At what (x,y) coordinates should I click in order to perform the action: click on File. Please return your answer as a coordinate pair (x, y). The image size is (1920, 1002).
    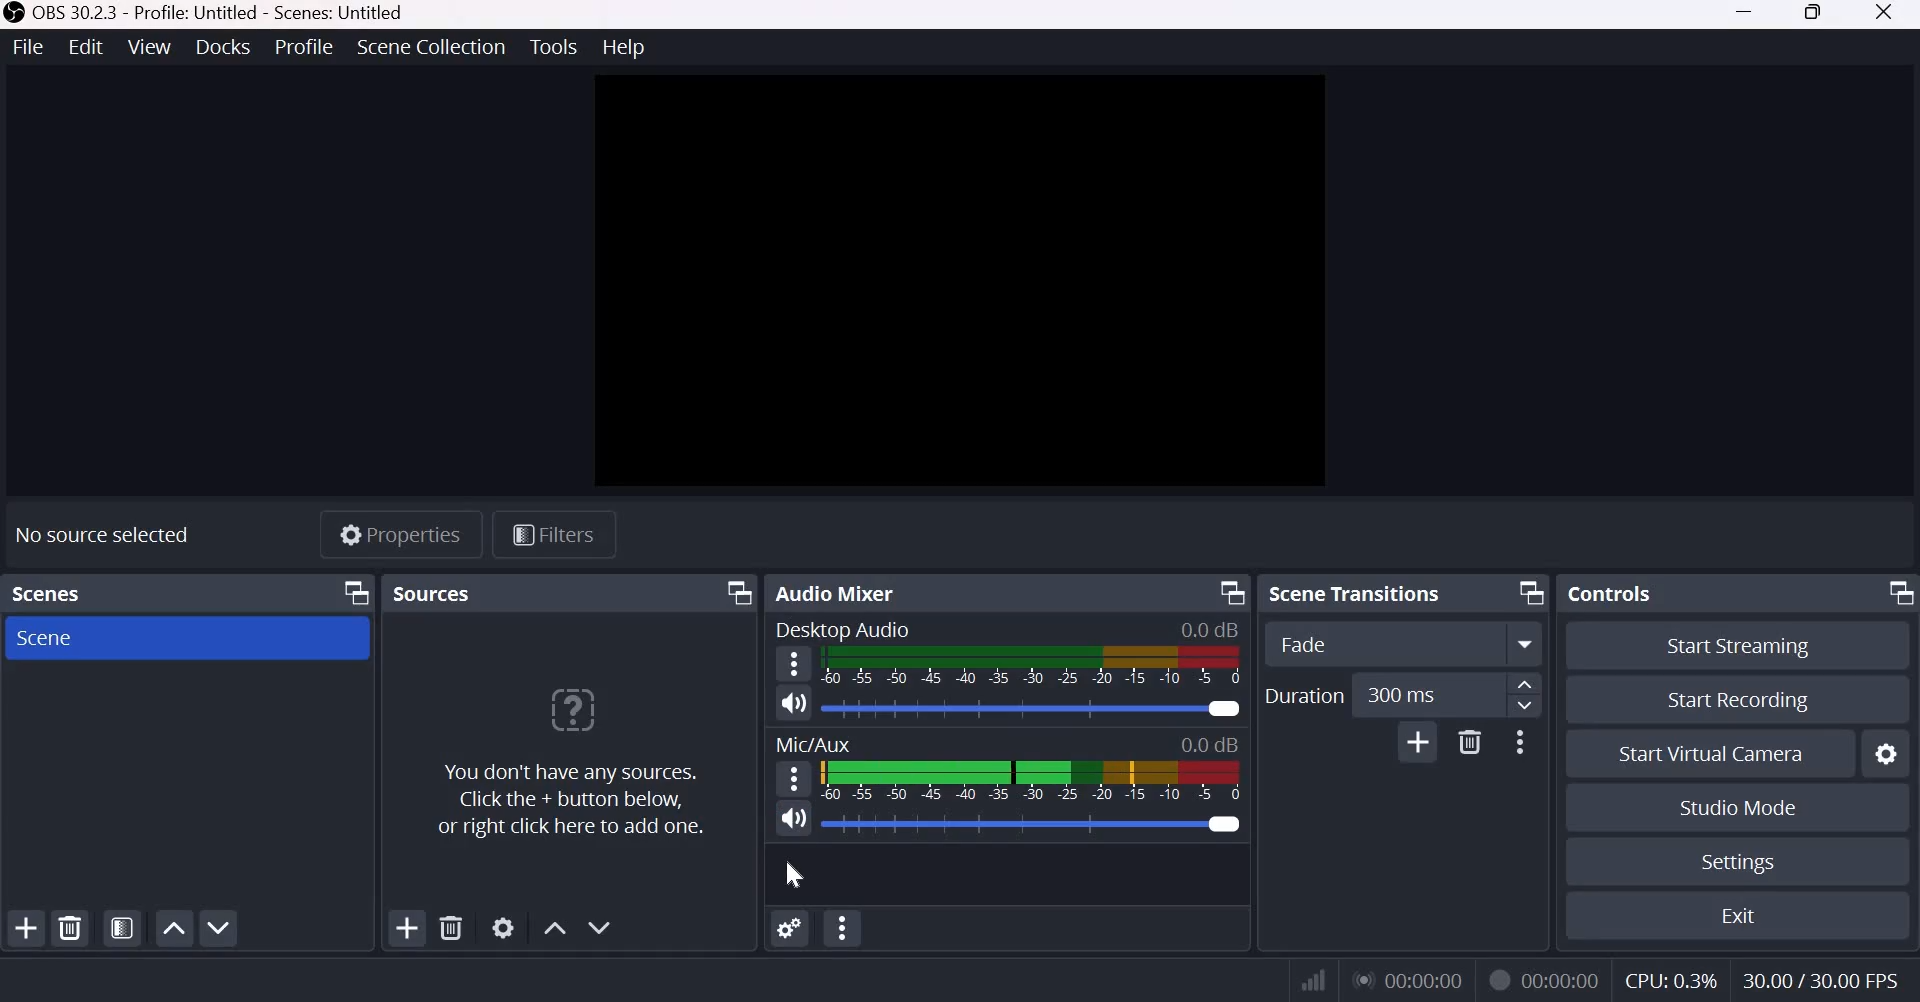
    Looking at the image, I should click on (27, 48).